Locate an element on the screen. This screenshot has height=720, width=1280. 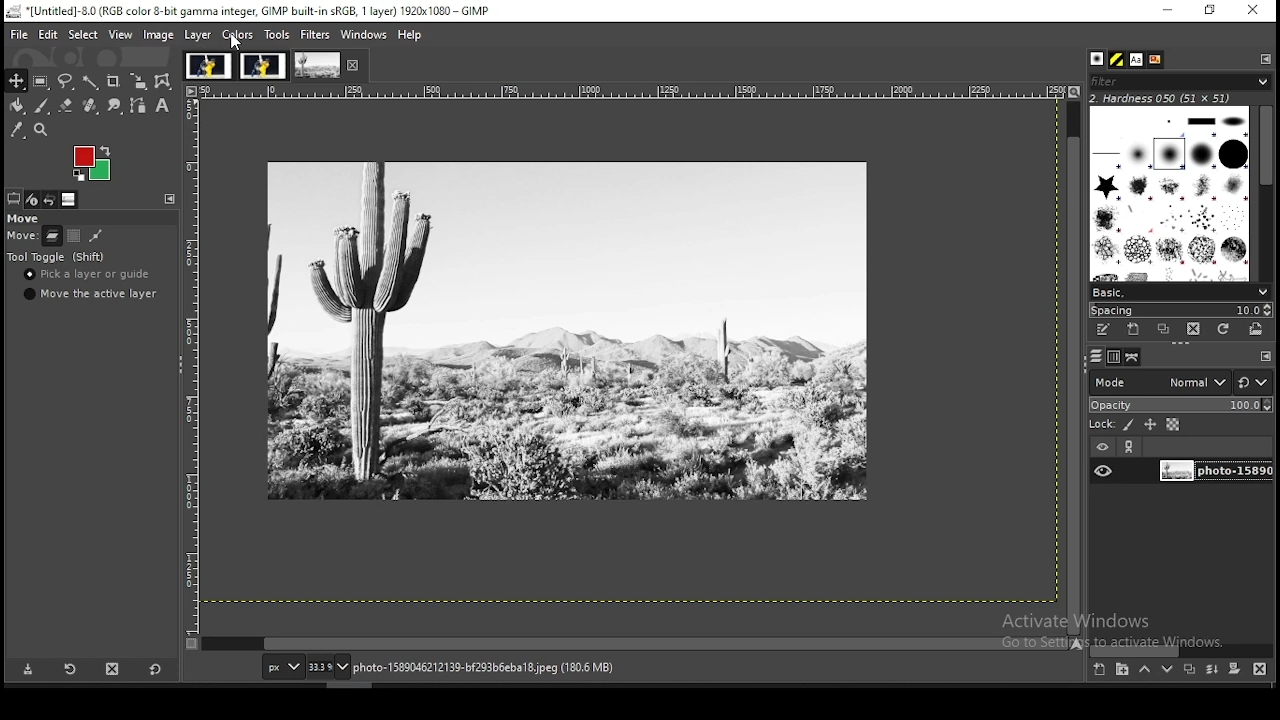
opacity is located at coordinates (1179, 403).